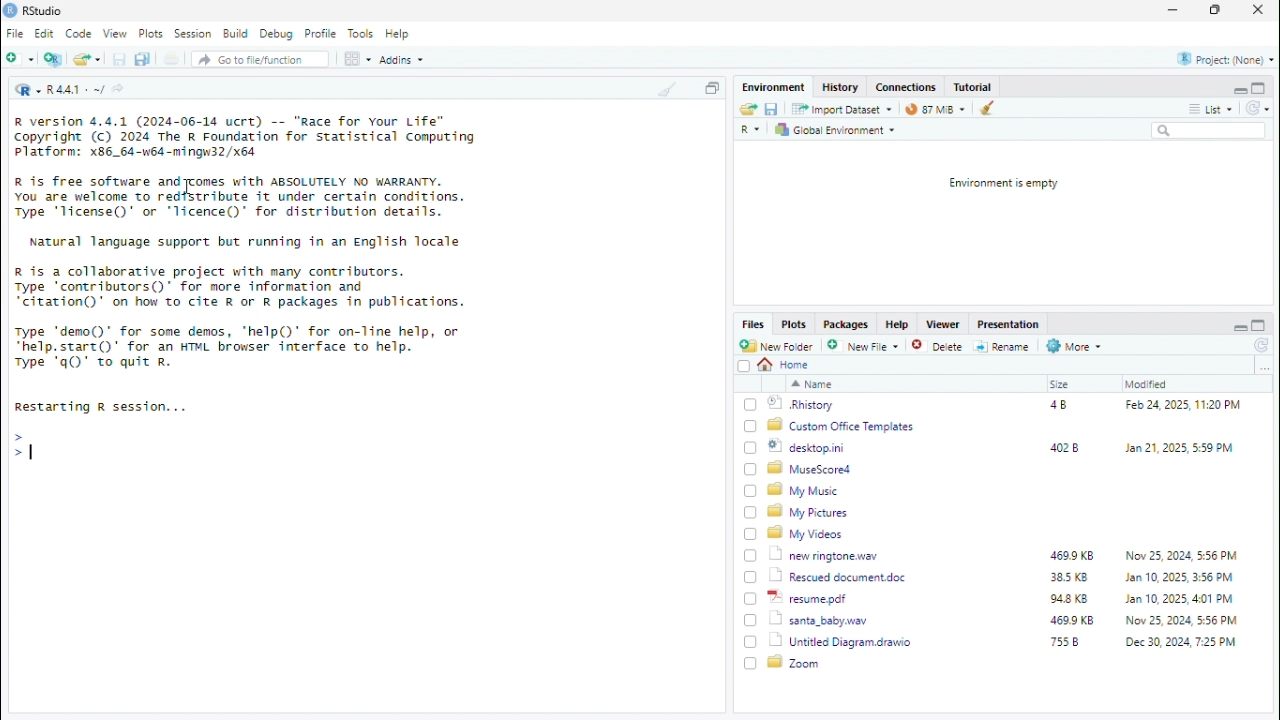  I want to click on save, so click(119, 59).